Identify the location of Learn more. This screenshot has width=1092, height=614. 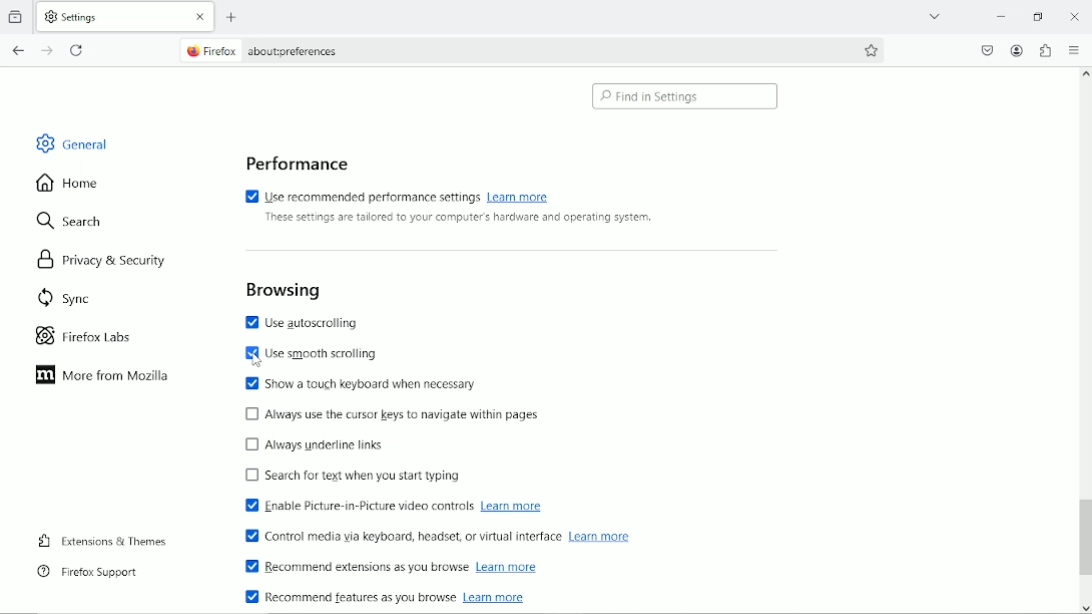
(525, 197).